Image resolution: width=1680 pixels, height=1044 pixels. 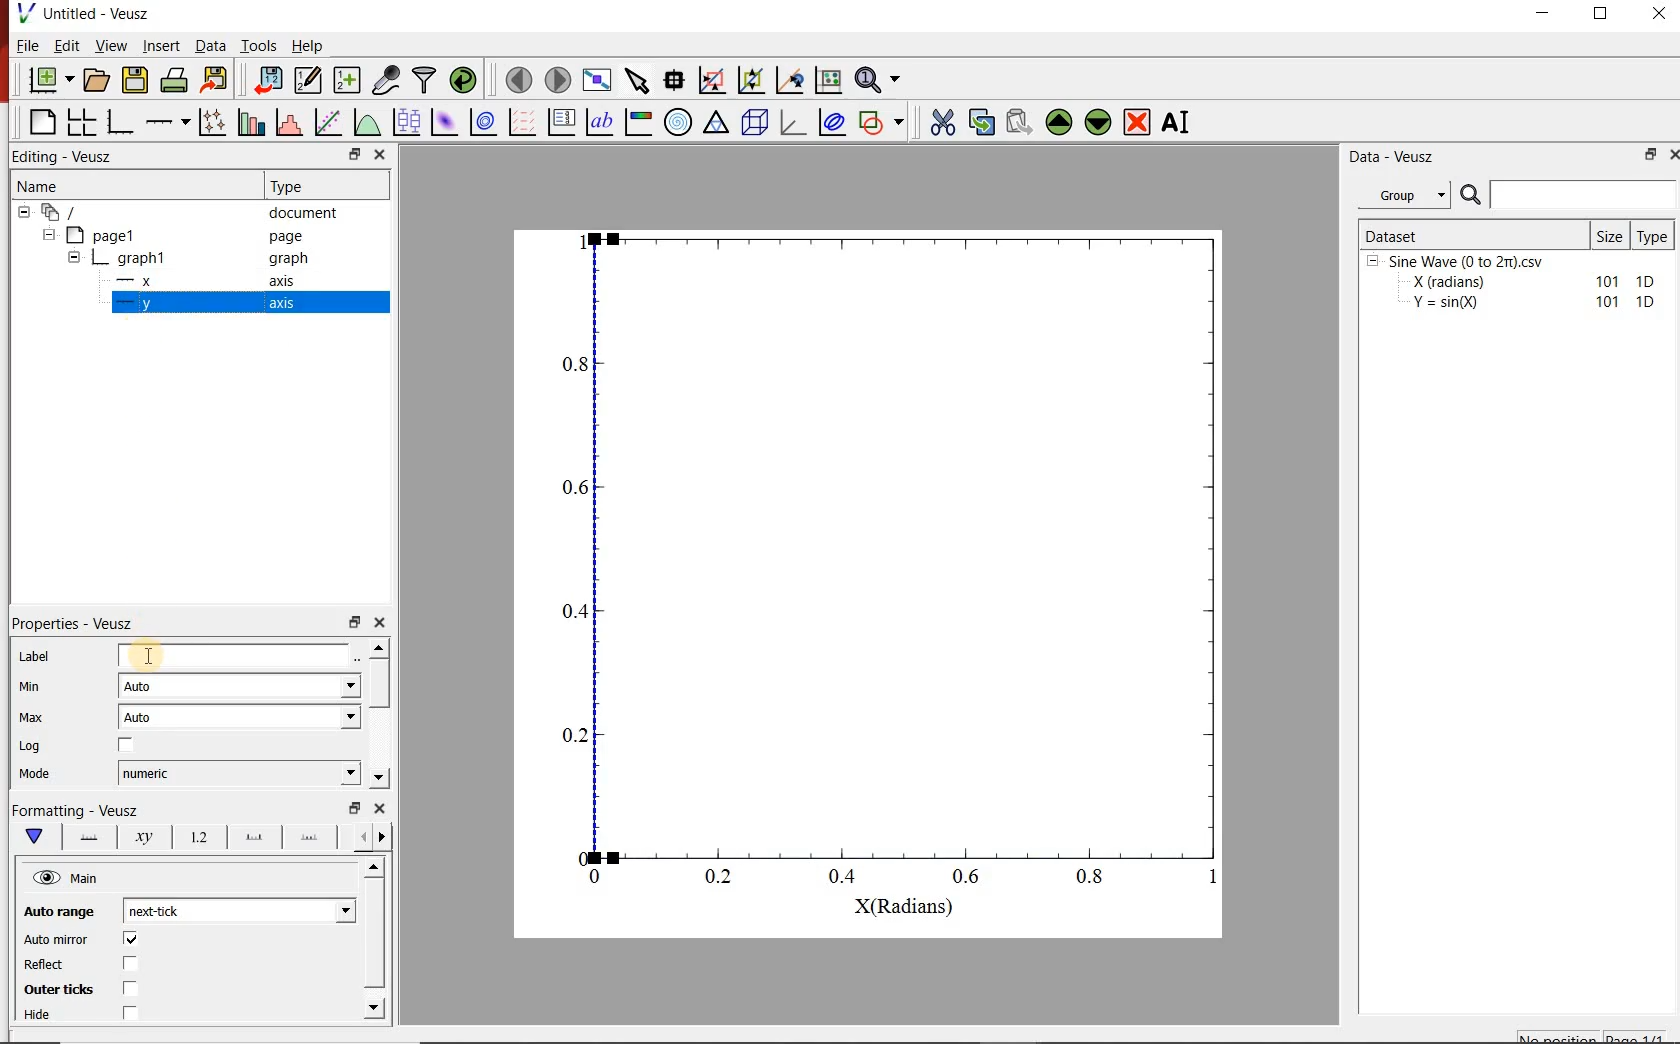 I want to click on add a shape to the plot, so click(x=885, y=121).